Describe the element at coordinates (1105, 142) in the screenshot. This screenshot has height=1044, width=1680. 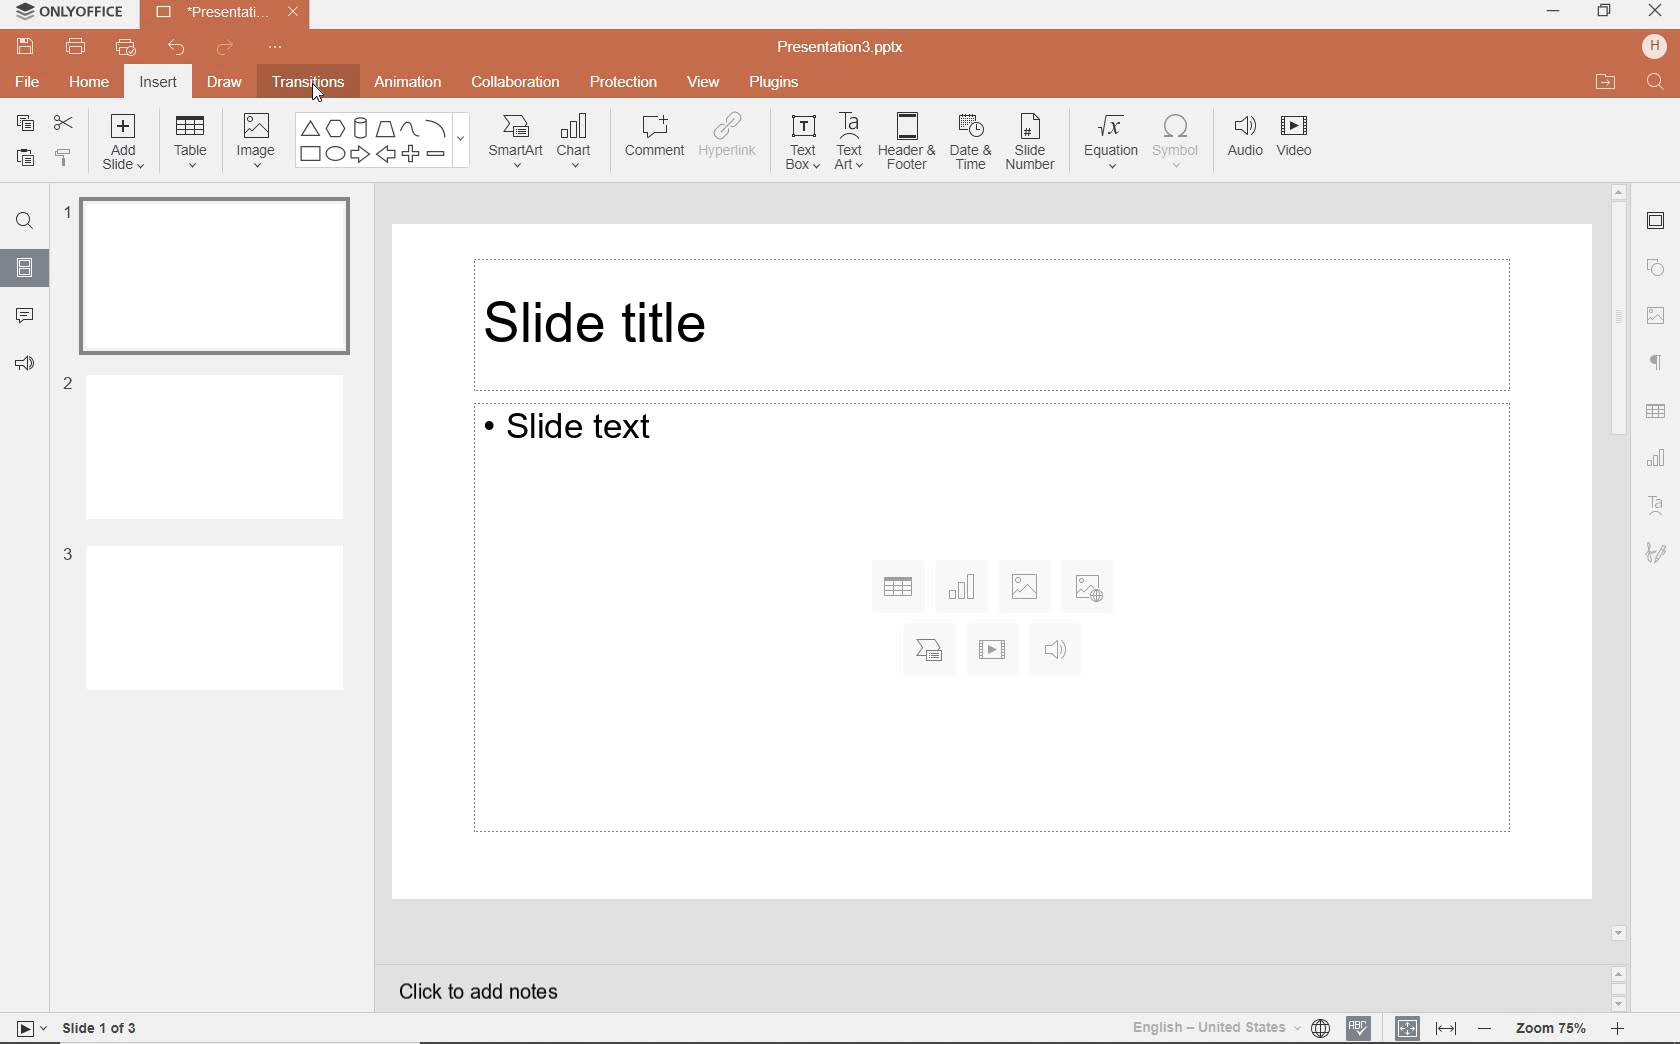
I see `EQUATION` at that location.